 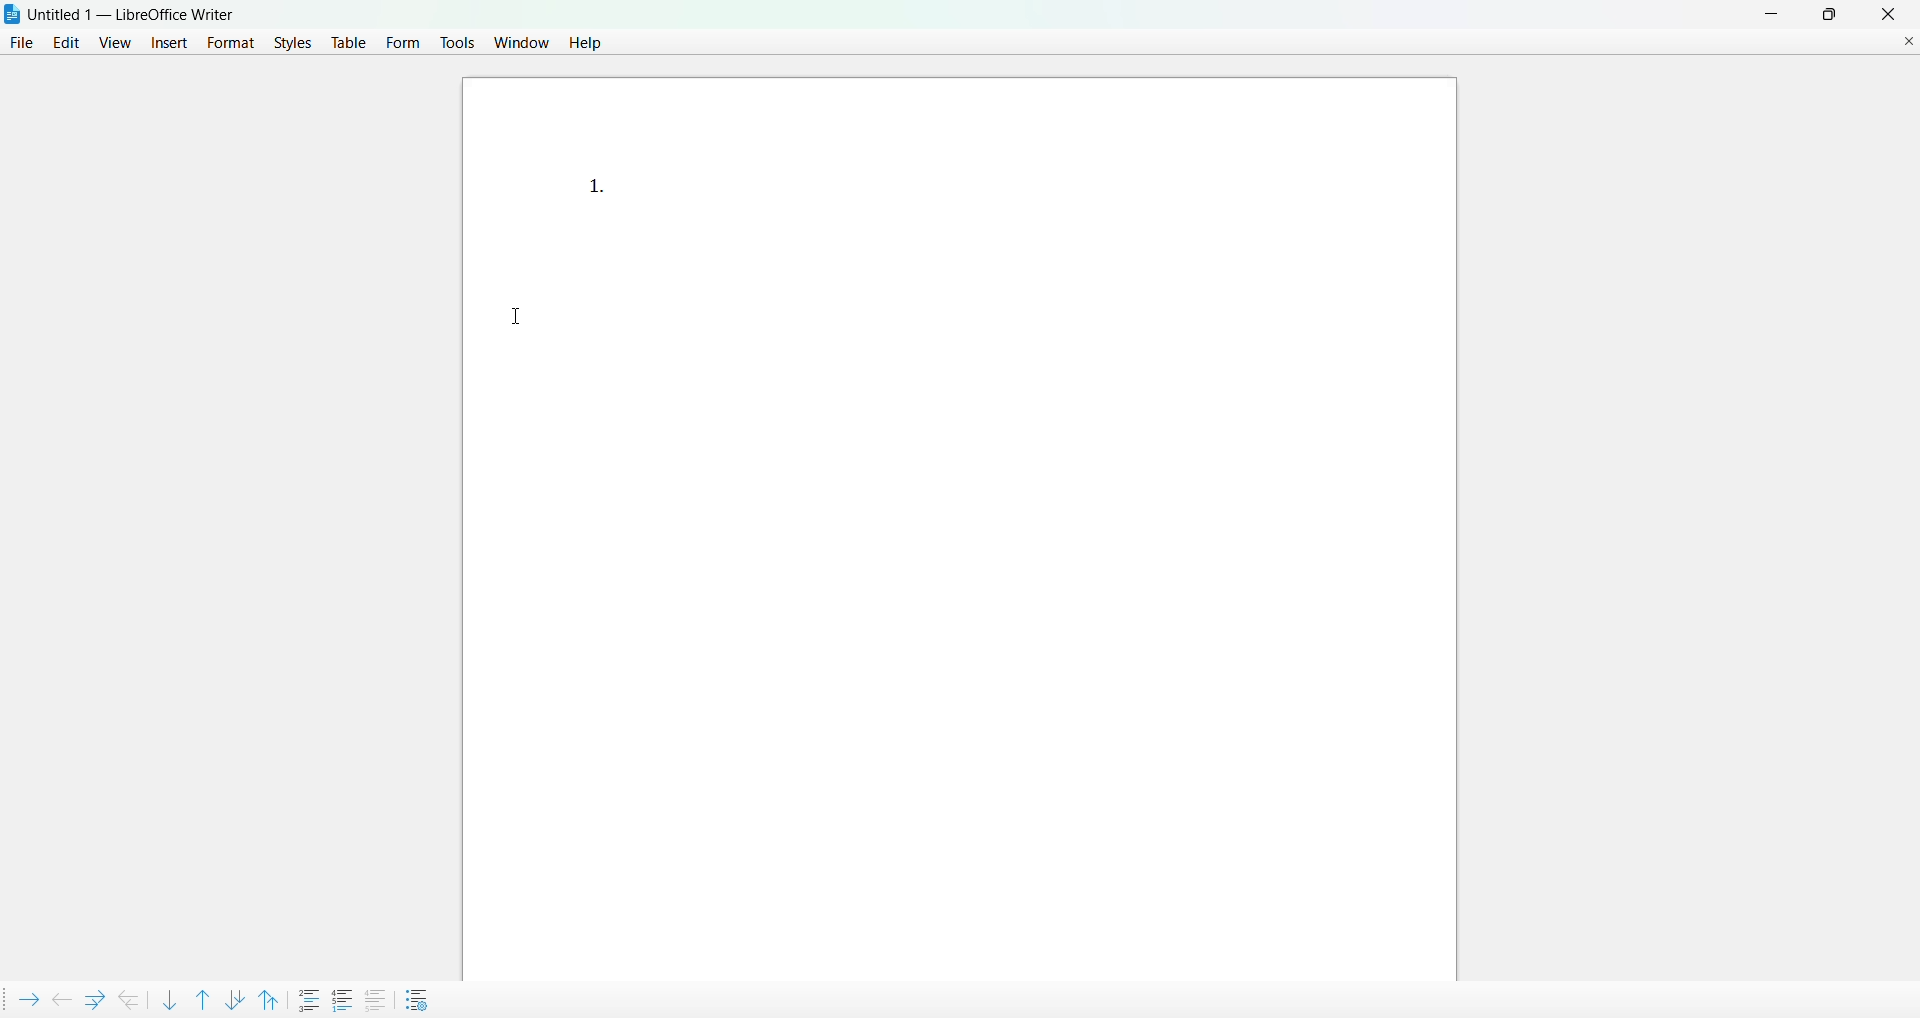 I want to click on file, so click(x=22, y=44).